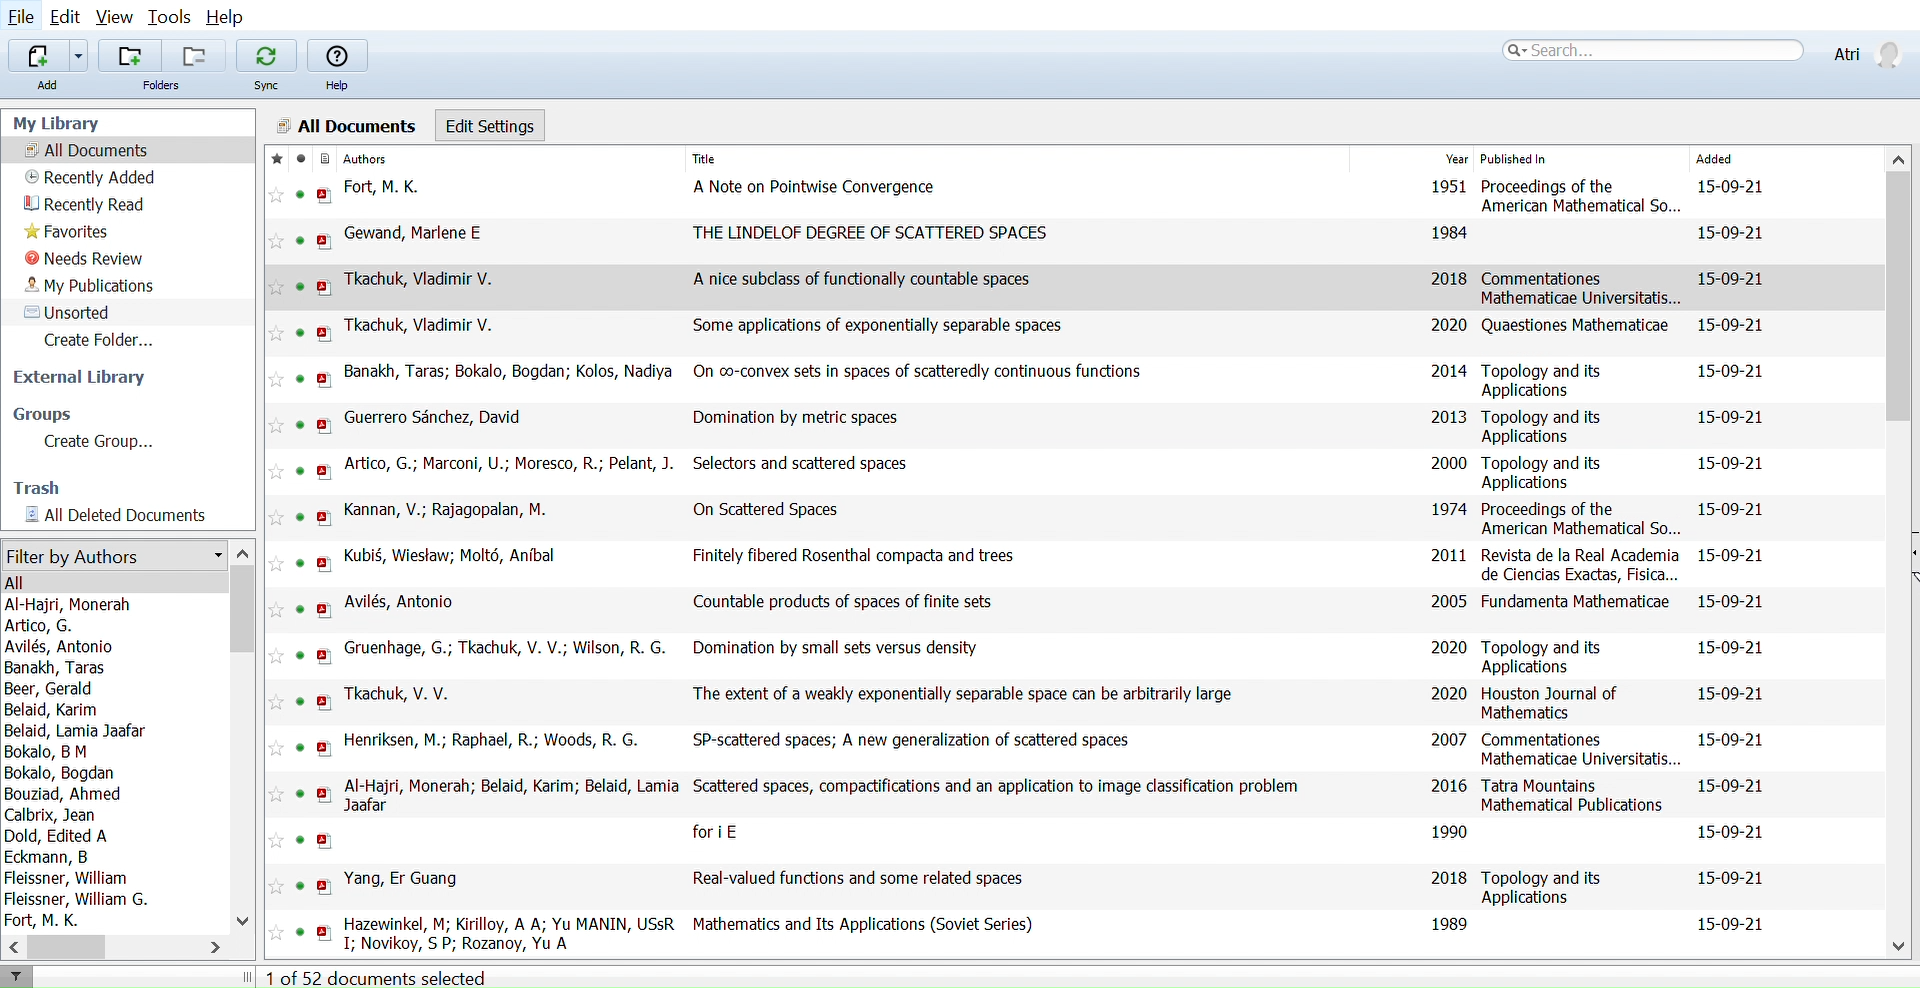 The image size is (1920, 988). Describe the element at coordinates (297, 159) in the screenshot. I see `mark as read/ unread` at that location.